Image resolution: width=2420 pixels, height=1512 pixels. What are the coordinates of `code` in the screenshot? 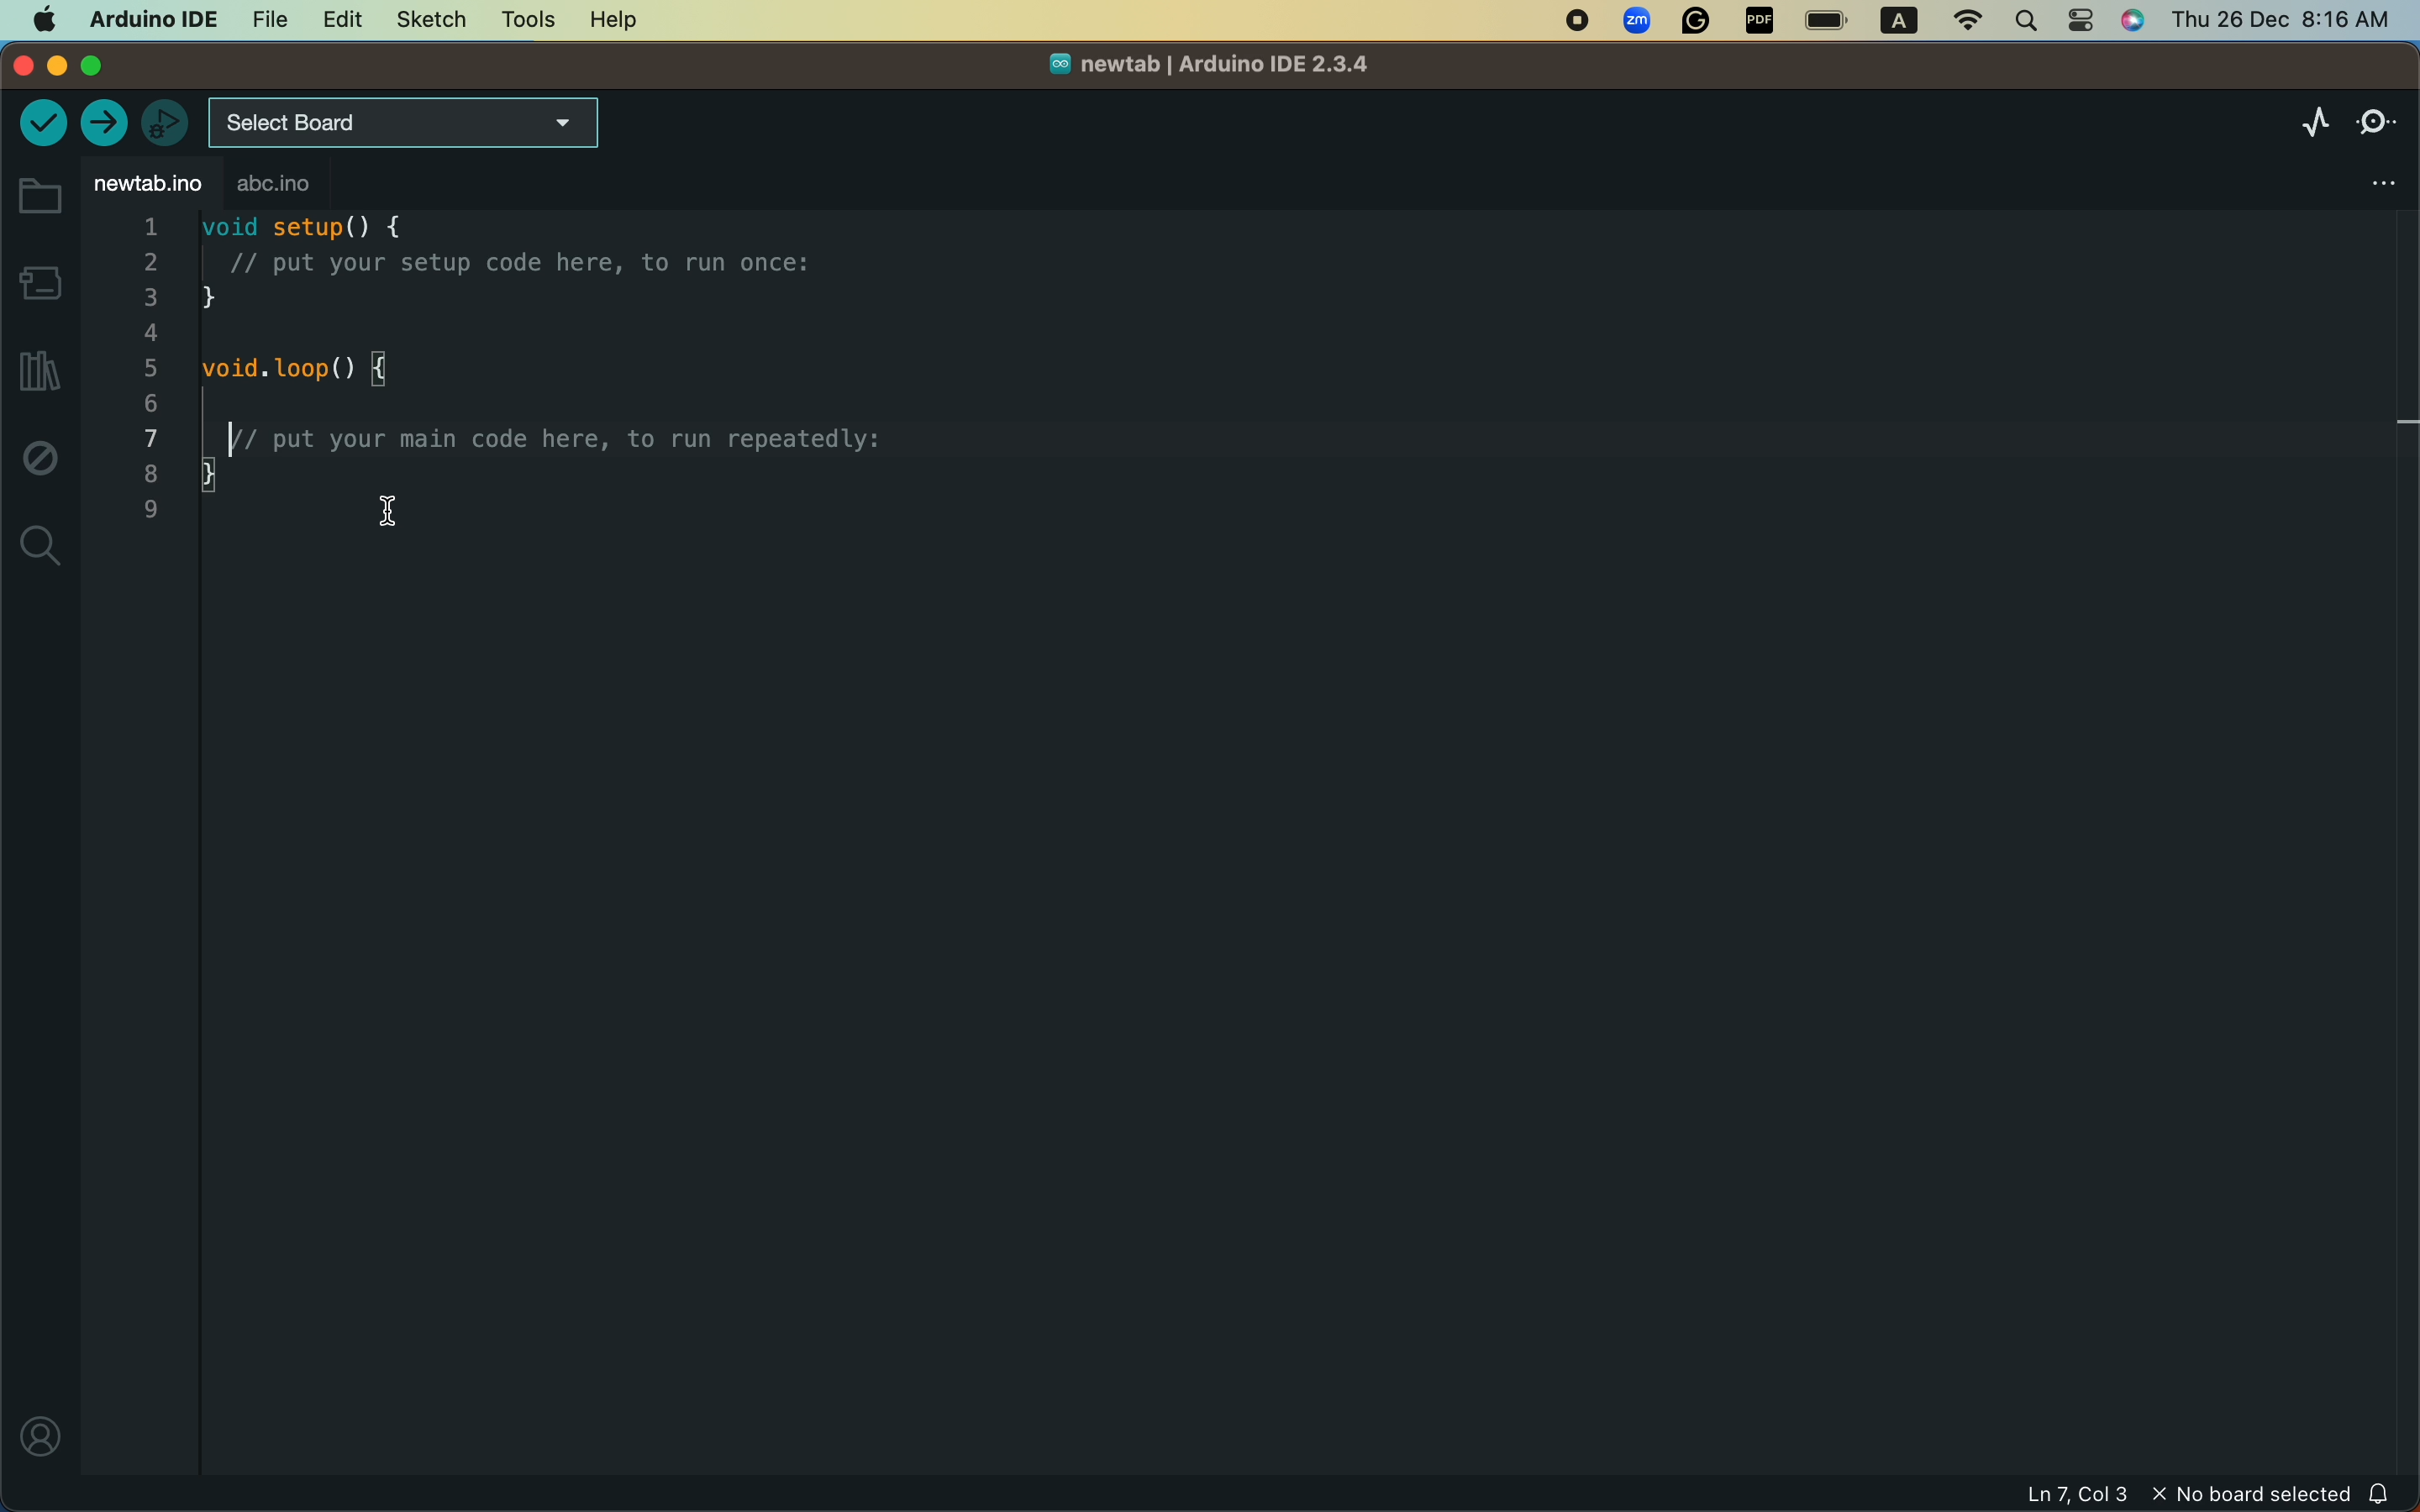 It's located at (524, 377).